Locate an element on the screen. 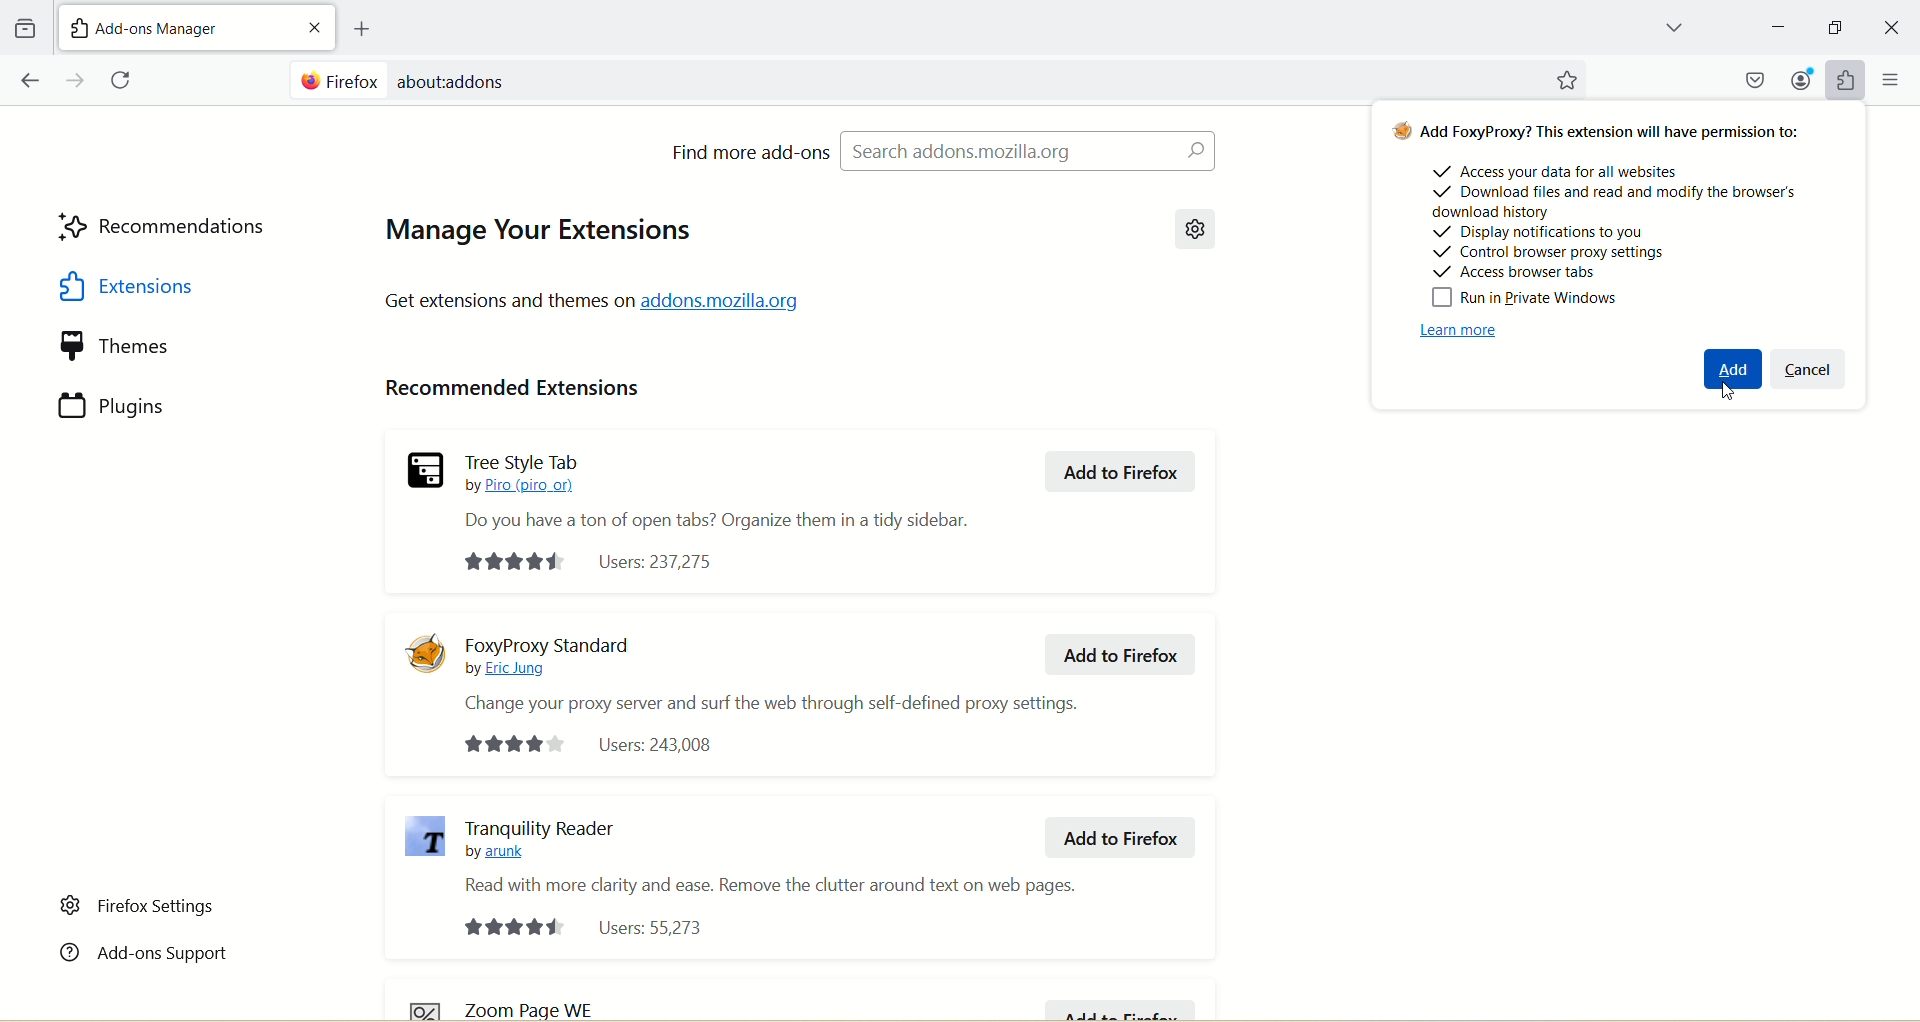 This screenshot has height=1022, width=1920. Firefox settings is located at coordinates (140, 906).